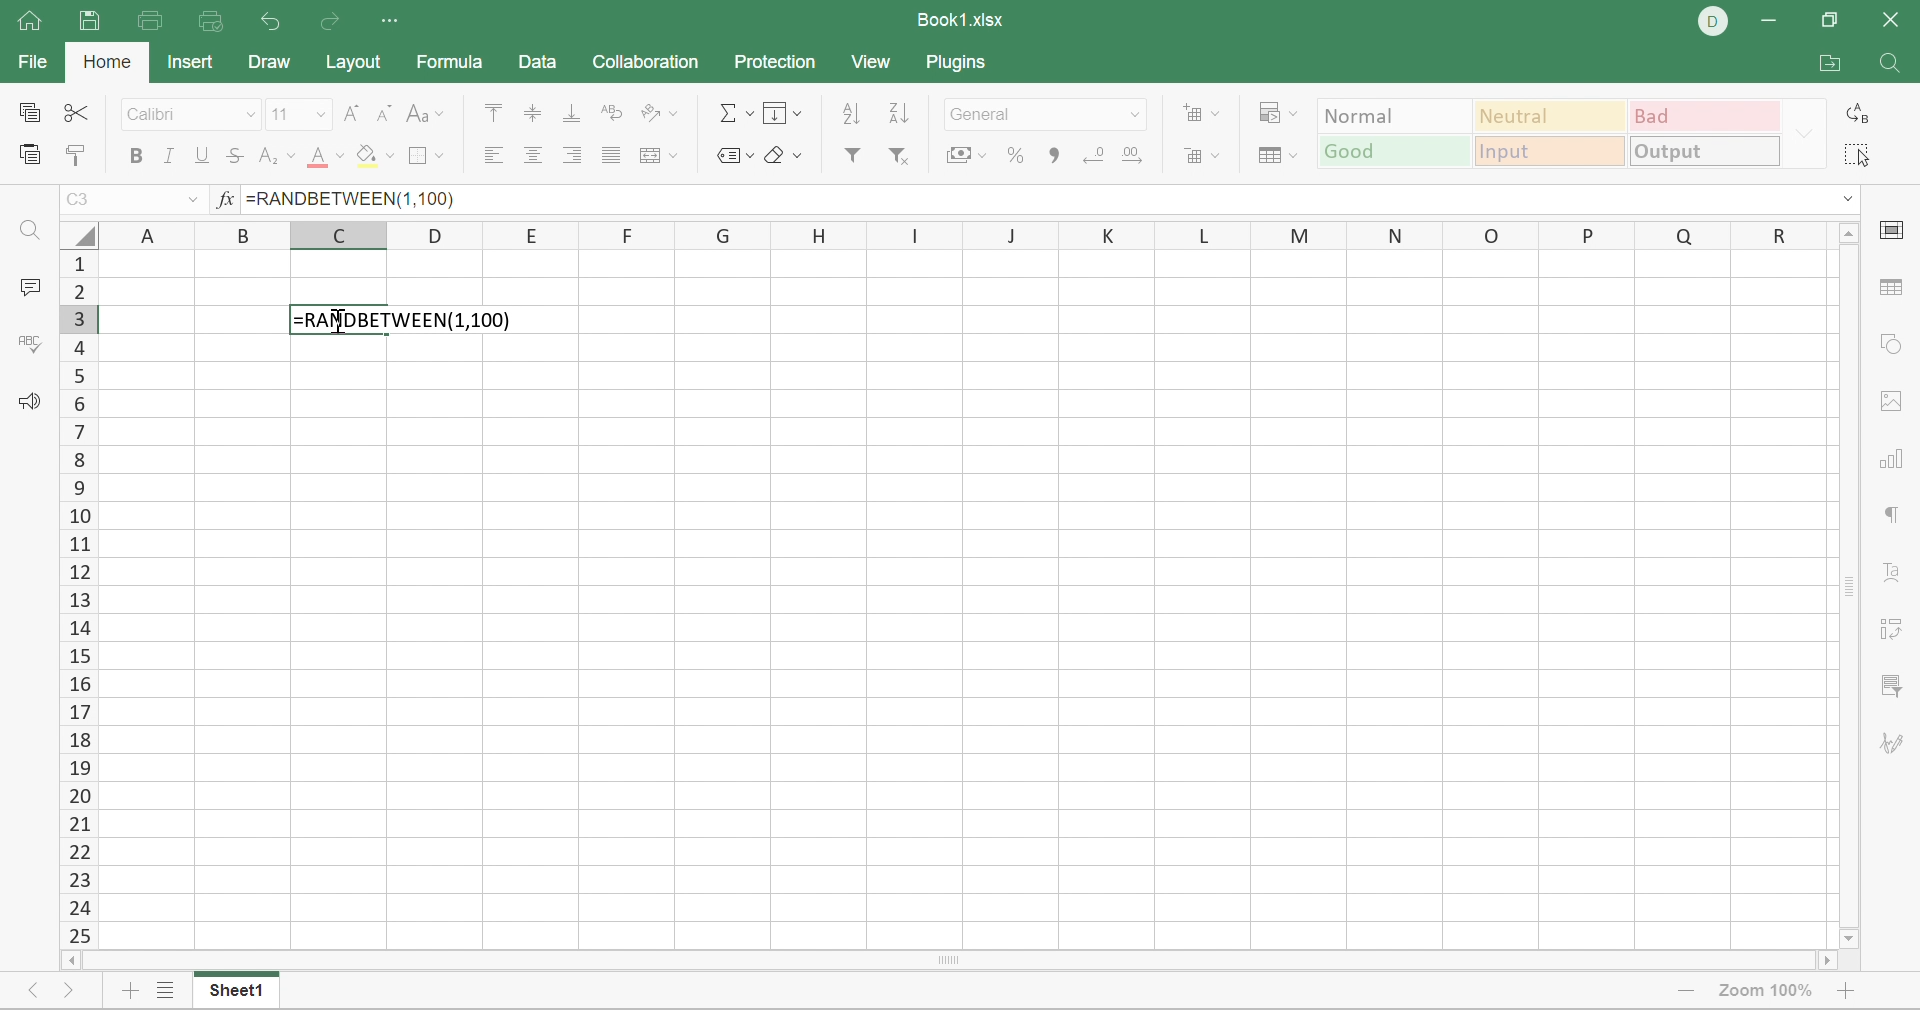  Describe the element at coordinates (541, 65) in the screenshot. I see `Data` at that location.